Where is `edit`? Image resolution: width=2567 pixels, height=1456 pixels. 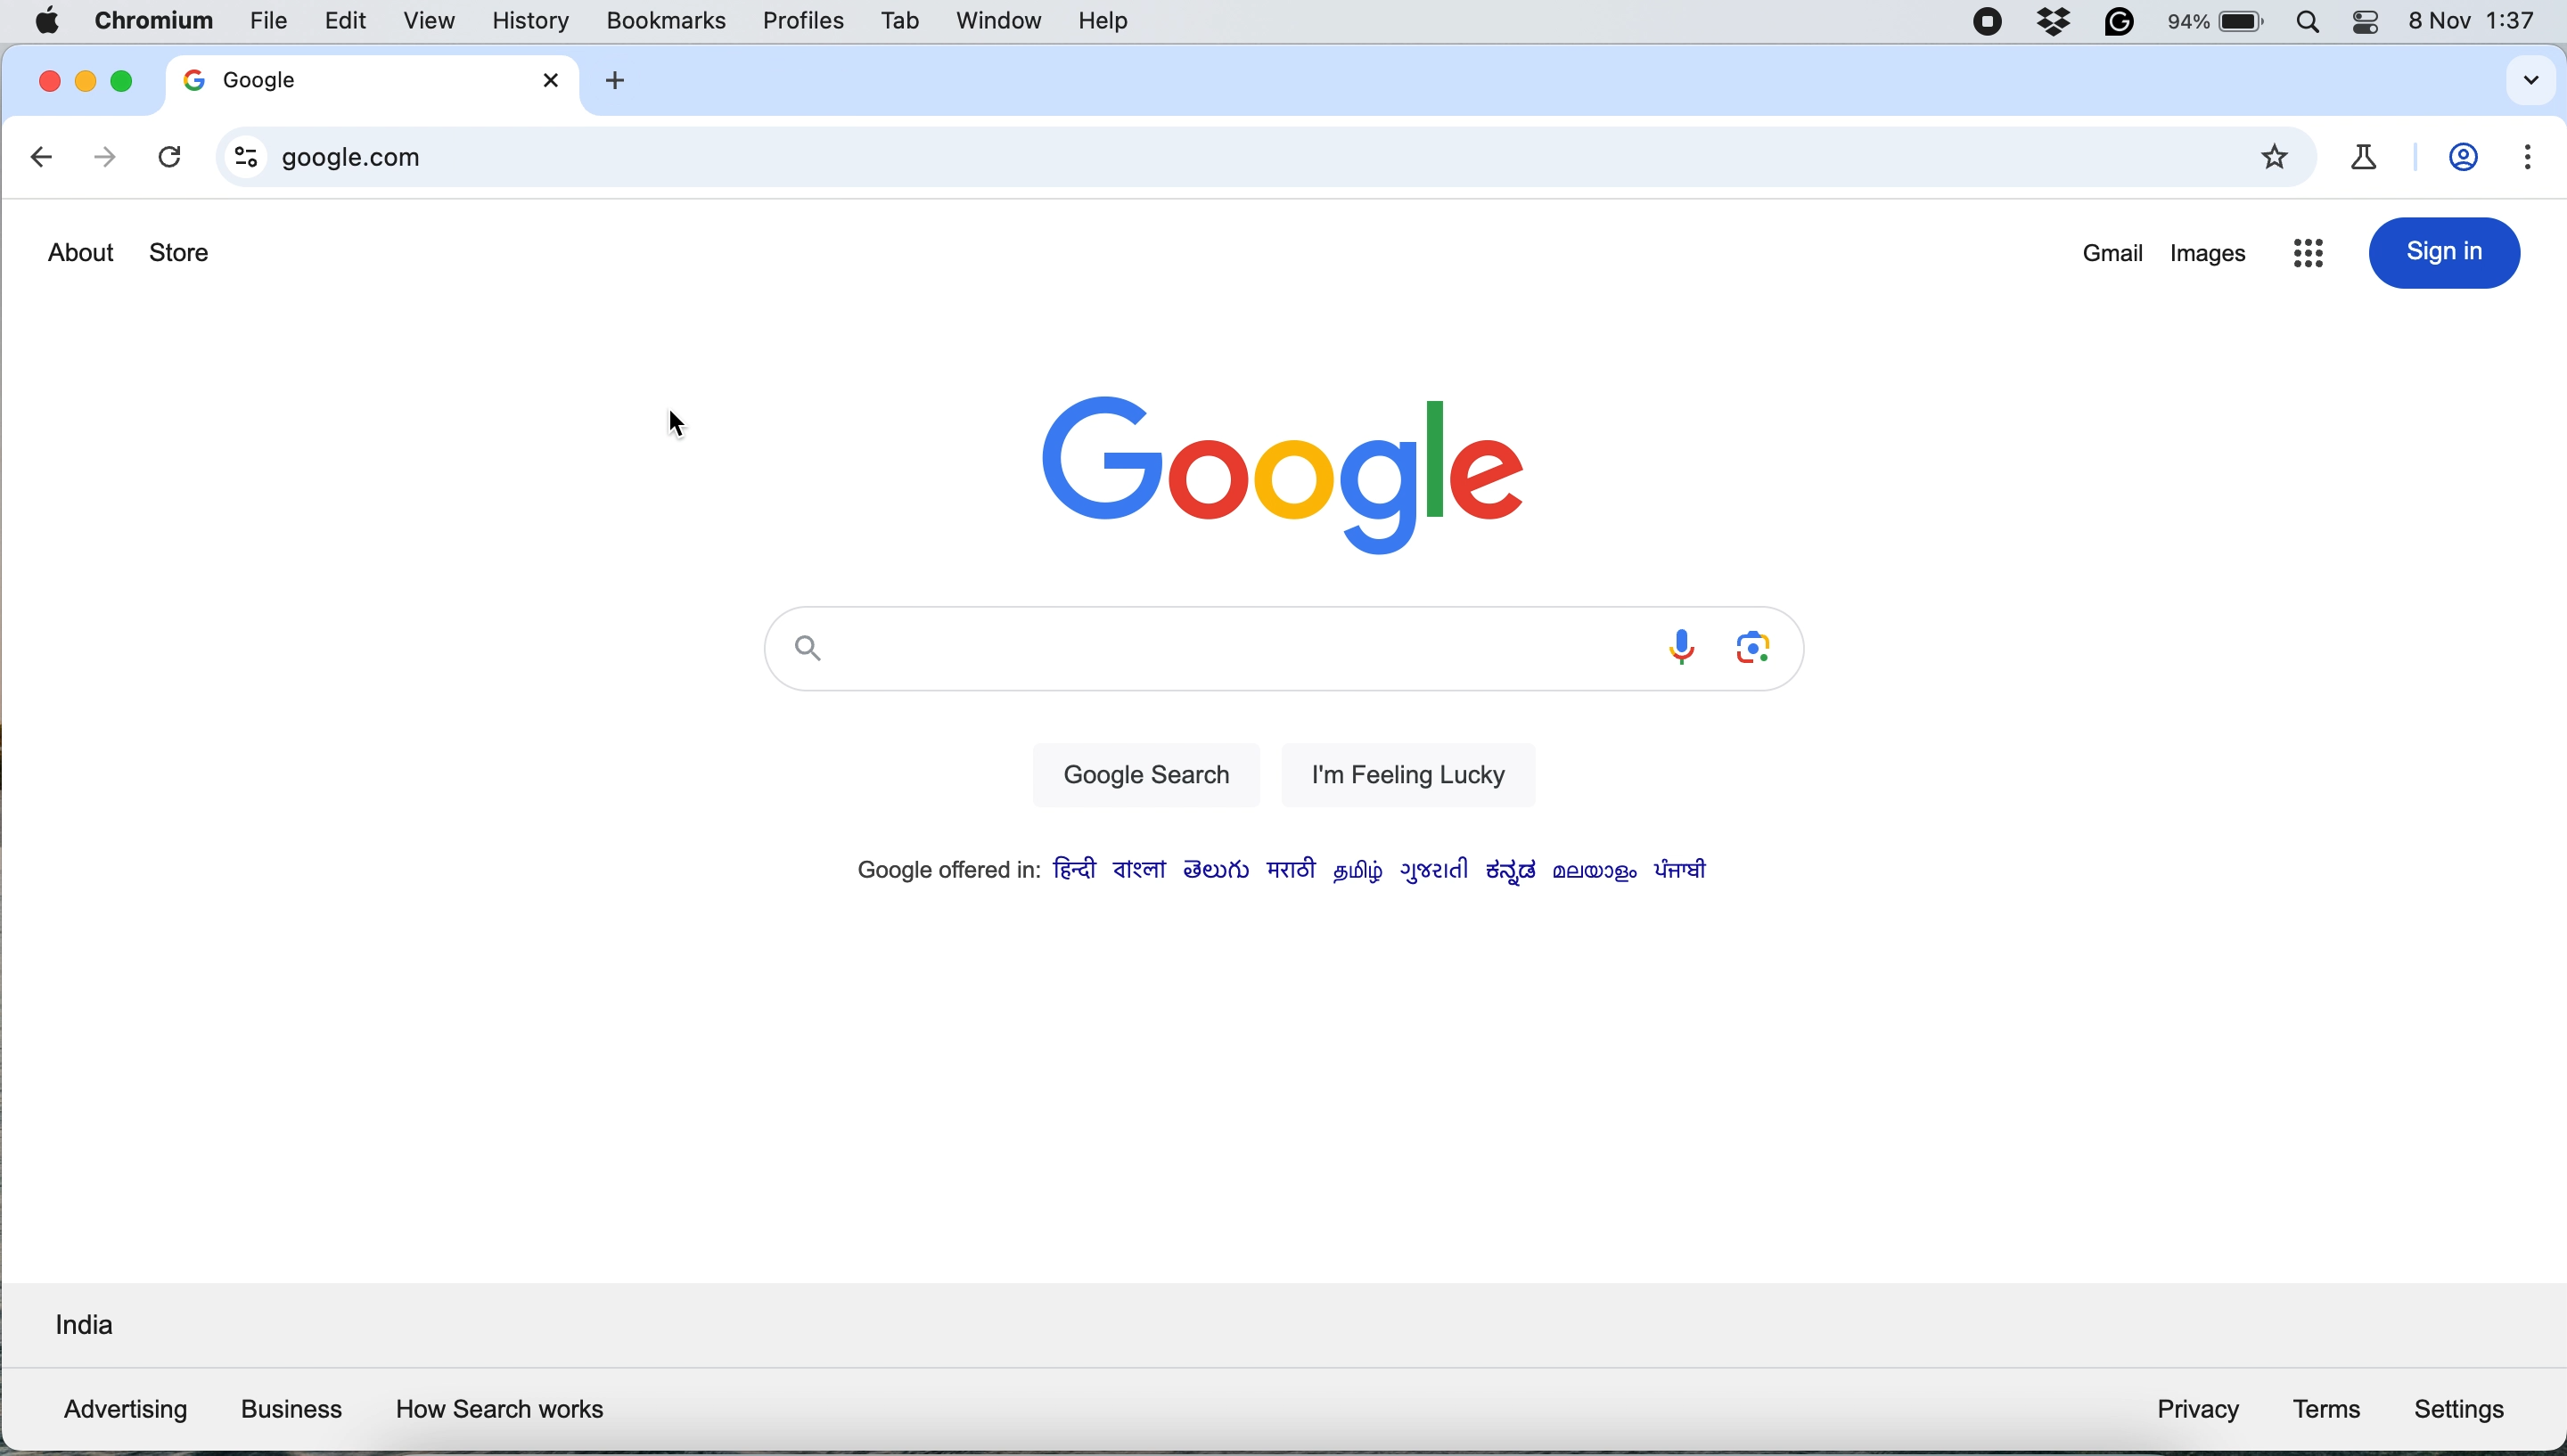
edit is located at coordinates (348, 21).